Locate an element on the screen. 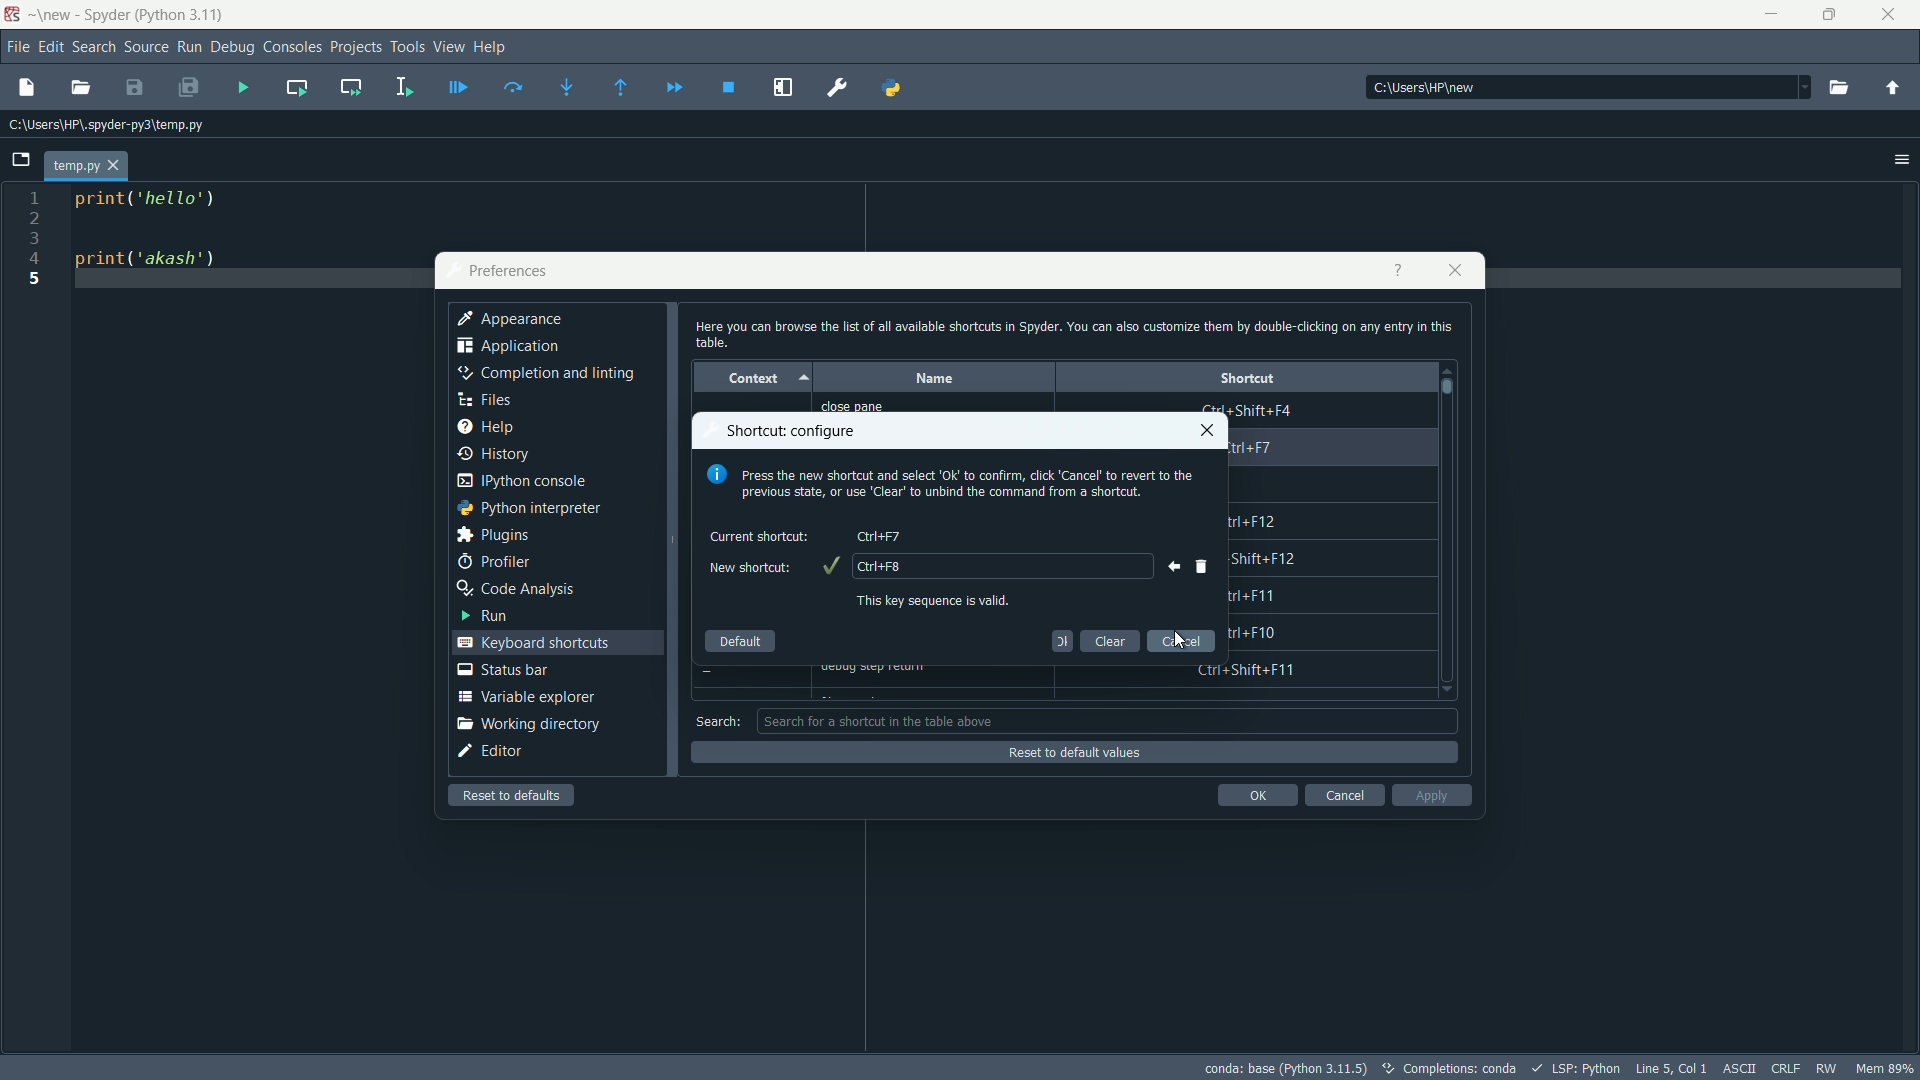 Image resolution: width=1920 pixels, height=1080 pixels. profiler is located at coordinates (493, 562).